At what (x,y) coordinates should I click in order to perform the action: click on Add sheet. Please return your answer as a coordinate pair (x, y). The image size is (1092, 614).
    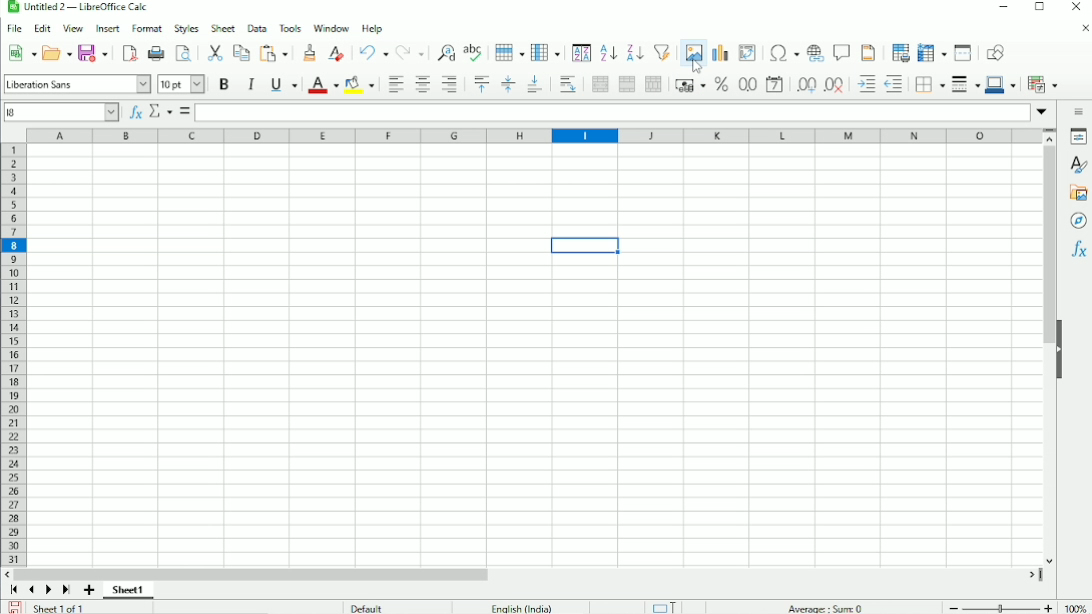
    Looking at the image, I should click on (89, 590).